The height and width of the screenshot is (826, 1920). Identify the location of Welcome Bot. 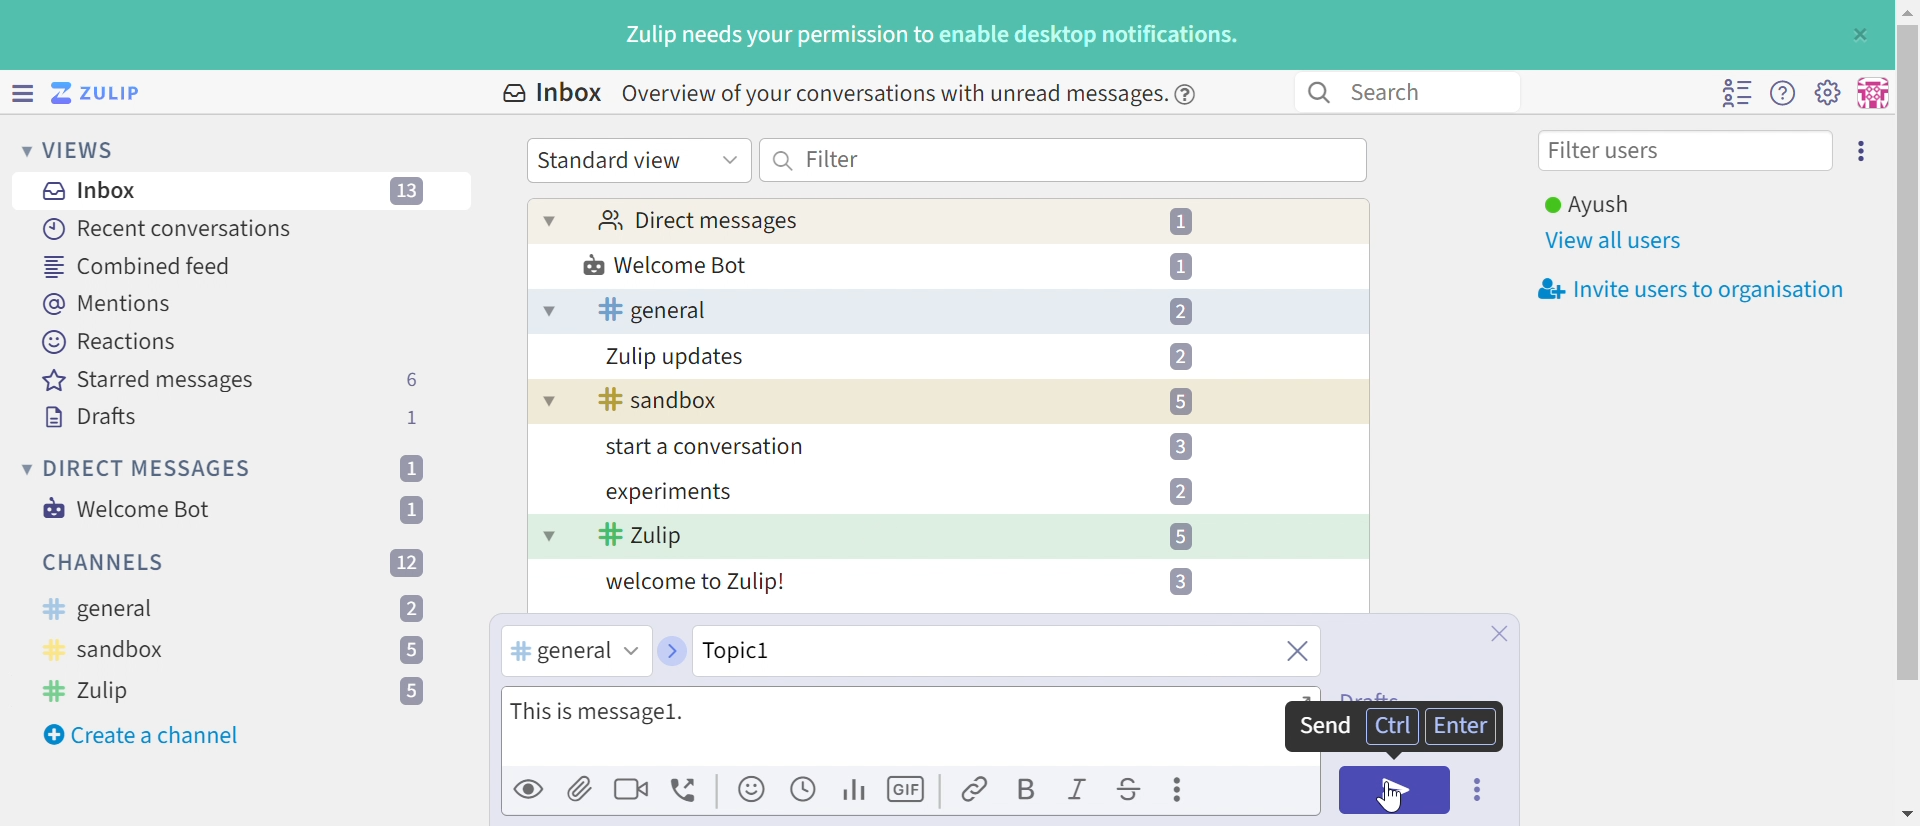
(129, 509).